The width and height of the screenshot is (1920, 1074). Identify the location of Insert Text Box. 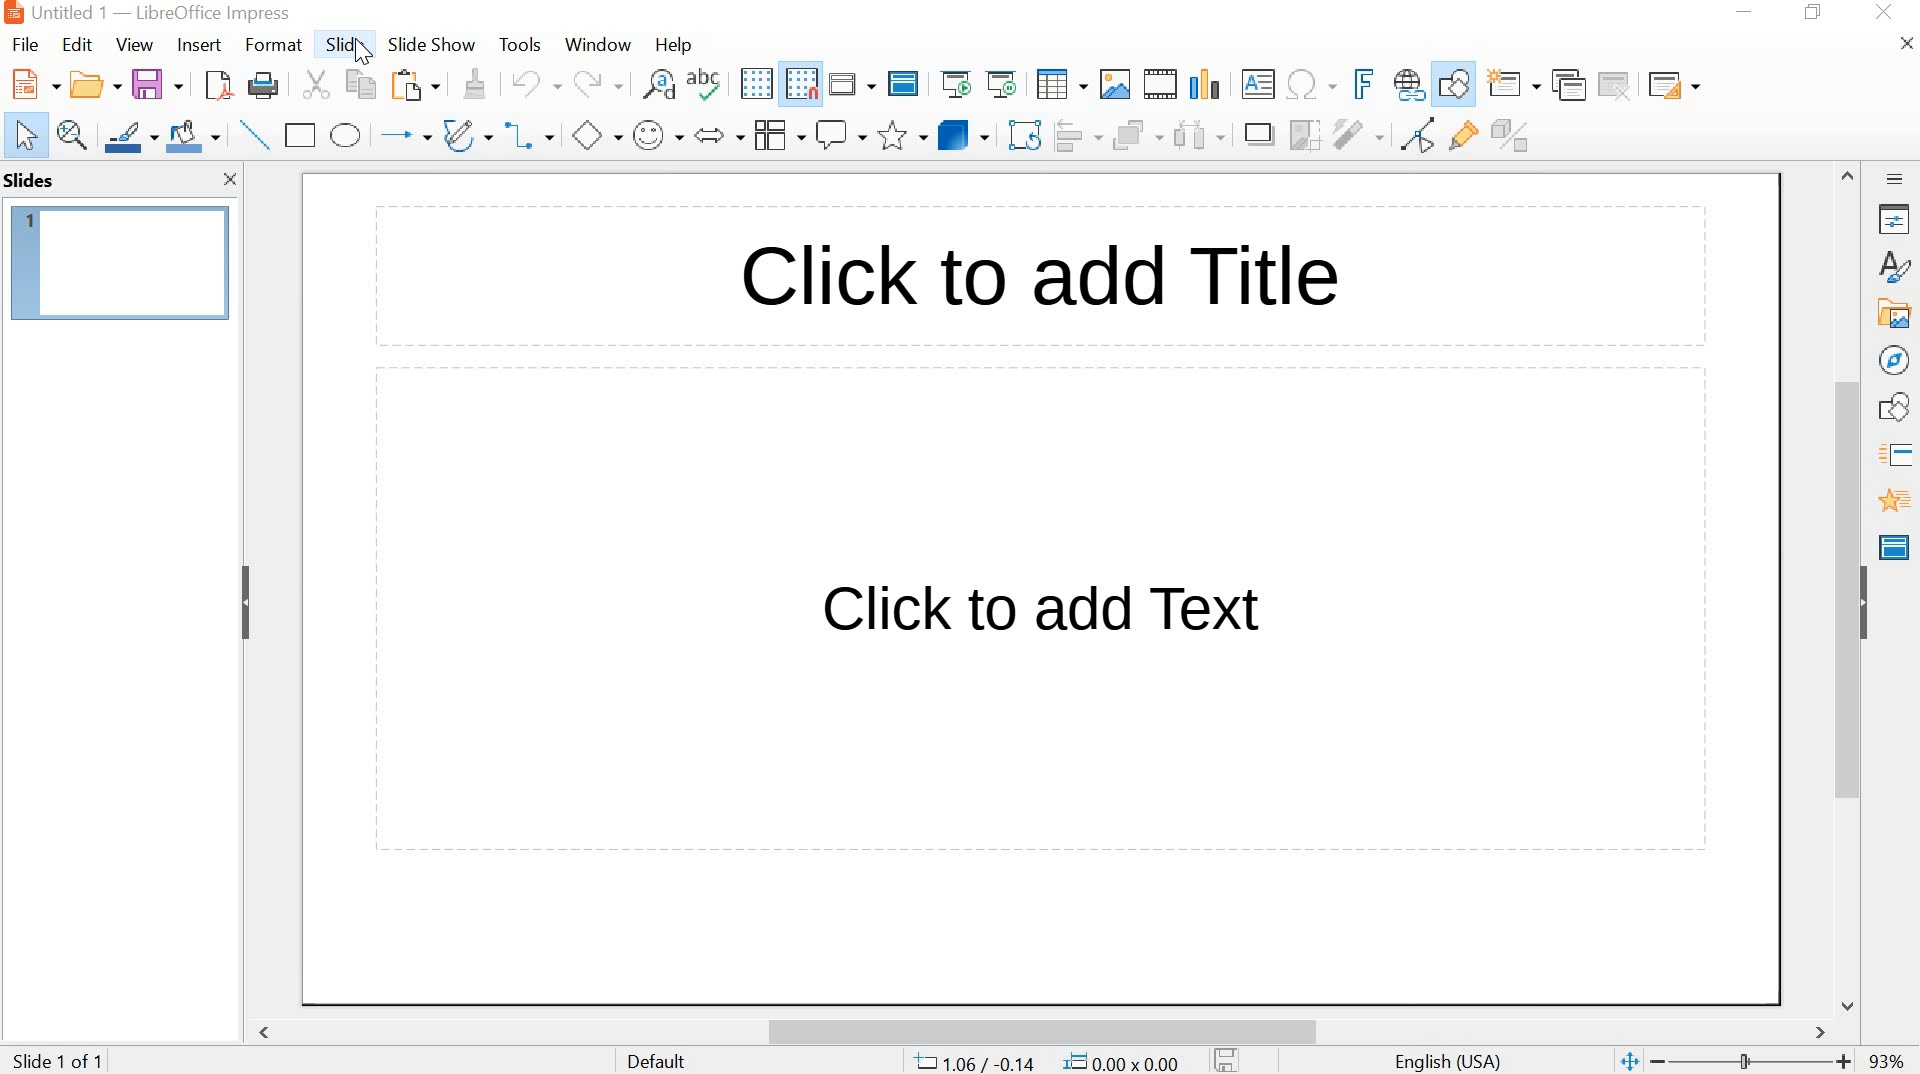
(1258, 84).